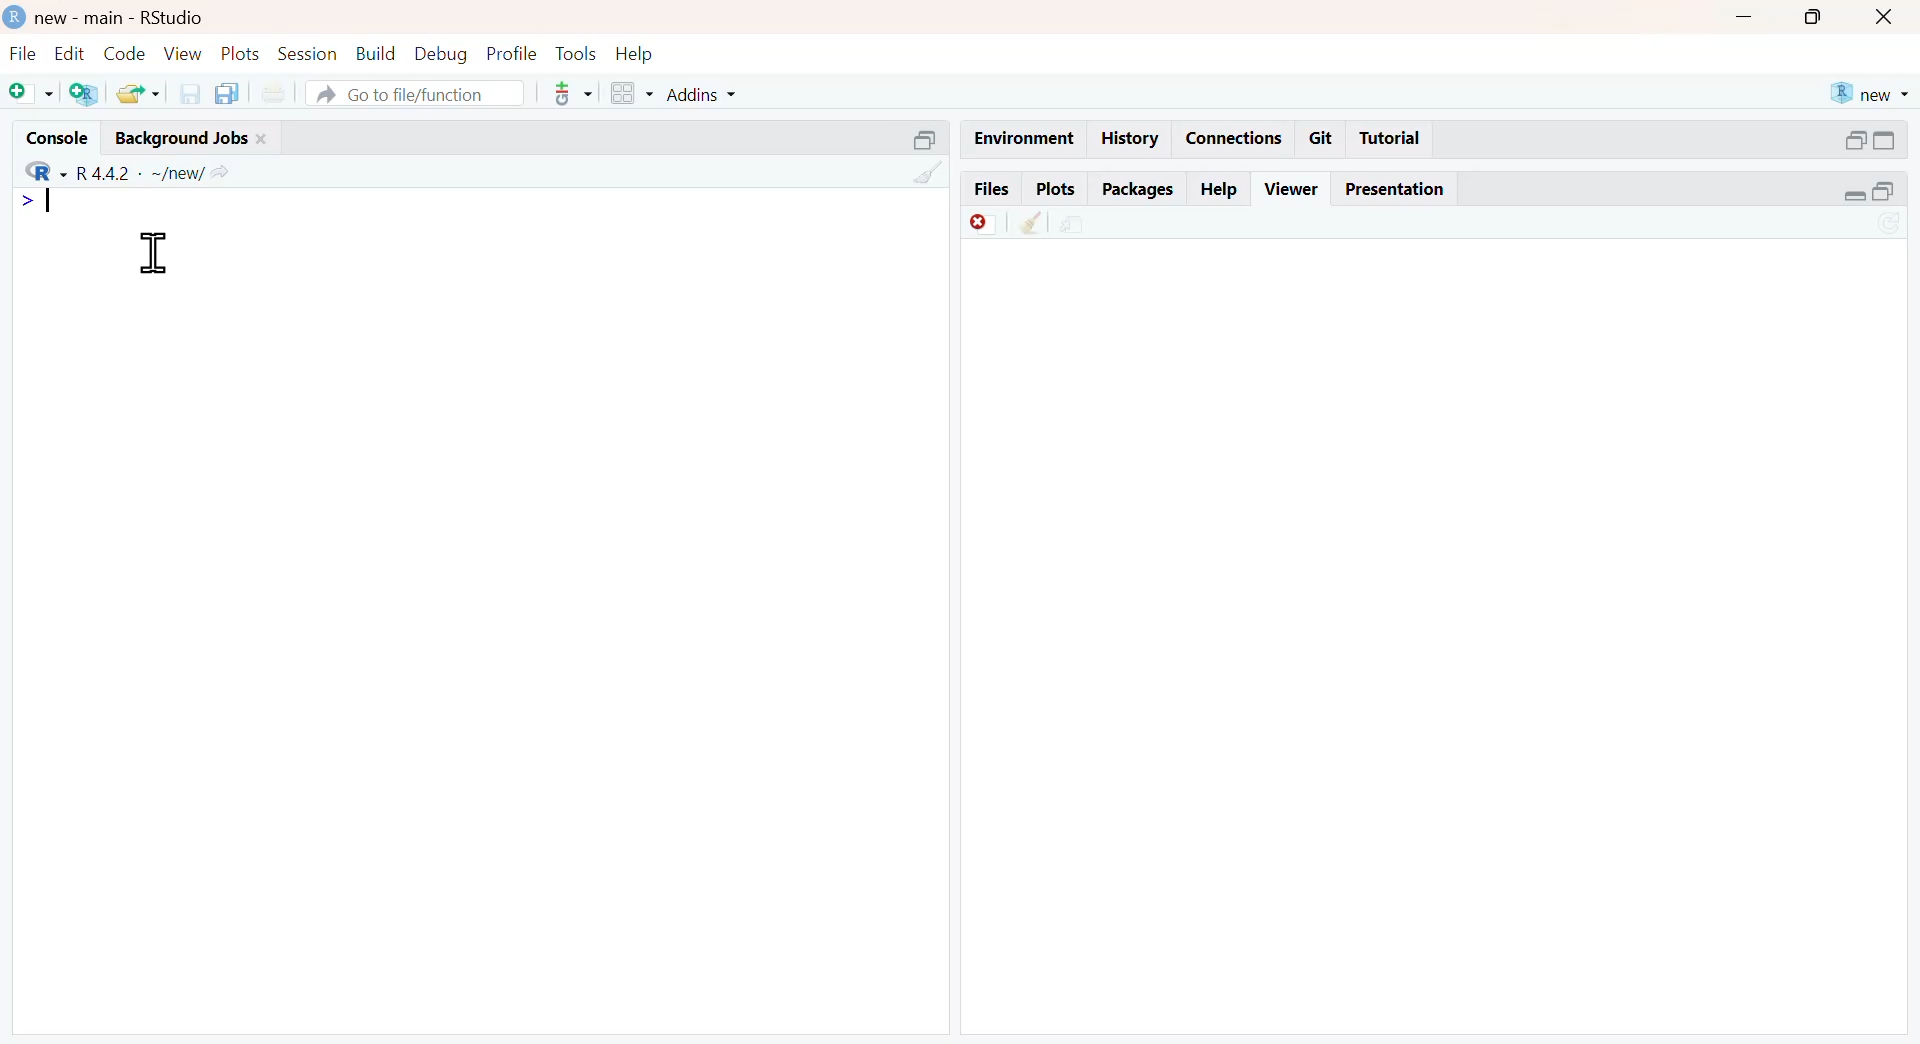 The height and width of the screenshot is (1044, 1920). What do you see at coordinates (183, 52) in the screenshot?
I see `view` at bounding box center [183, 52].